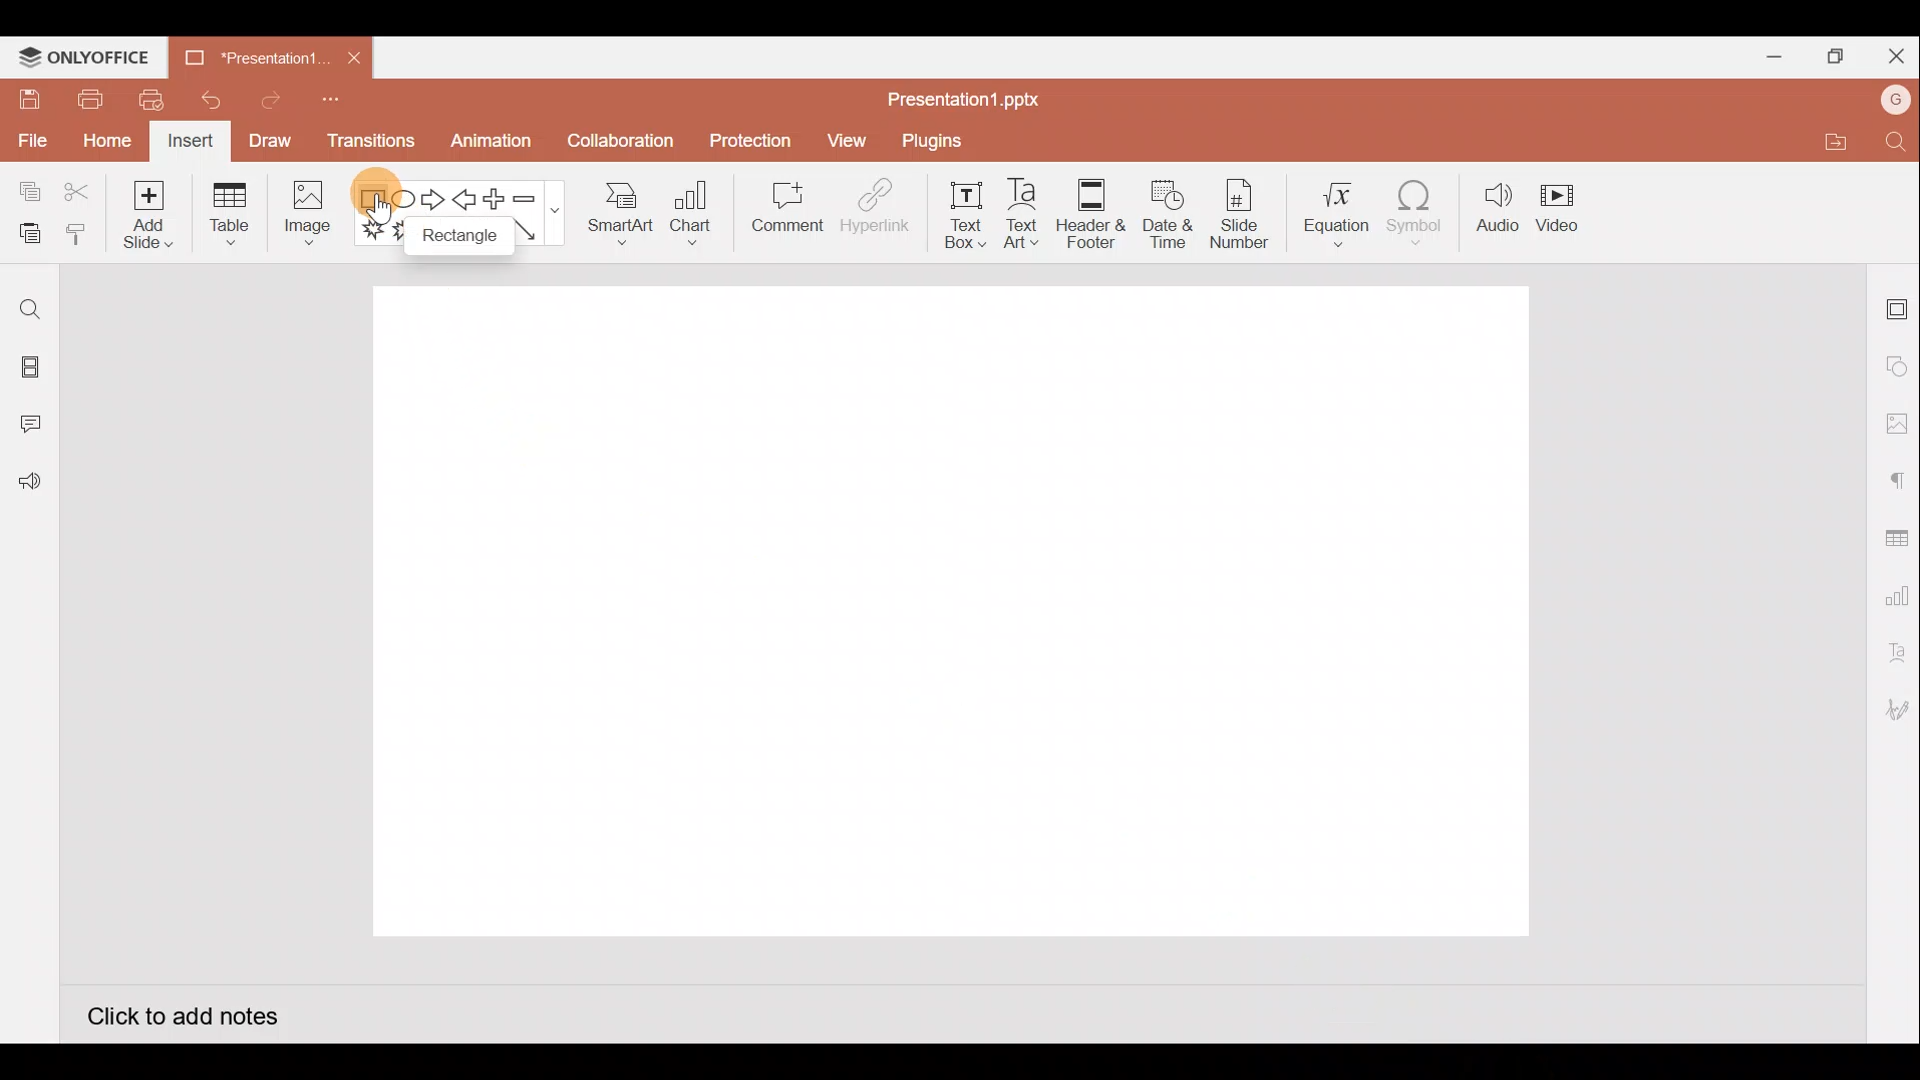 This screenshot has height=1080, width=1920. I want to click on Slide settings, so click(1898, 305).